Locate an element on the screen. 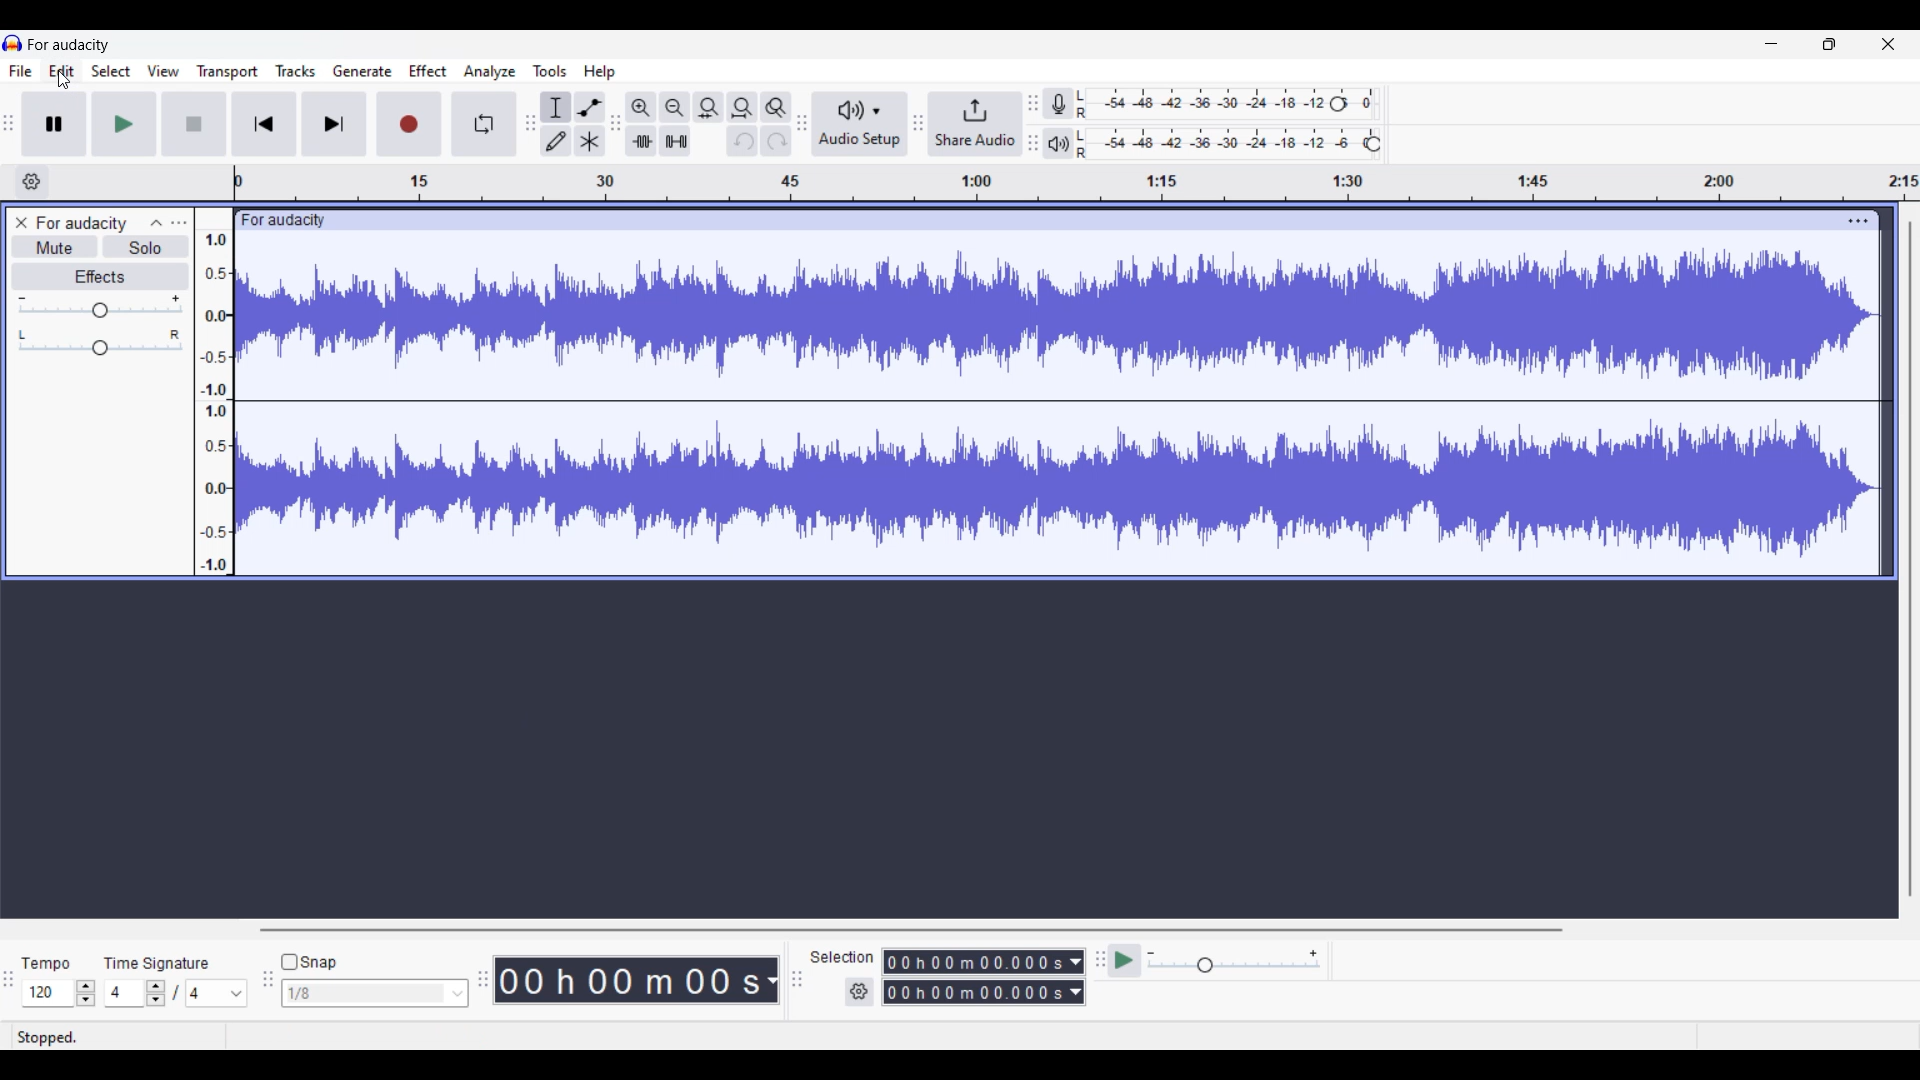 The image size is (1920, 1080). Skip/Select to start is located at coordinates (264, 124).